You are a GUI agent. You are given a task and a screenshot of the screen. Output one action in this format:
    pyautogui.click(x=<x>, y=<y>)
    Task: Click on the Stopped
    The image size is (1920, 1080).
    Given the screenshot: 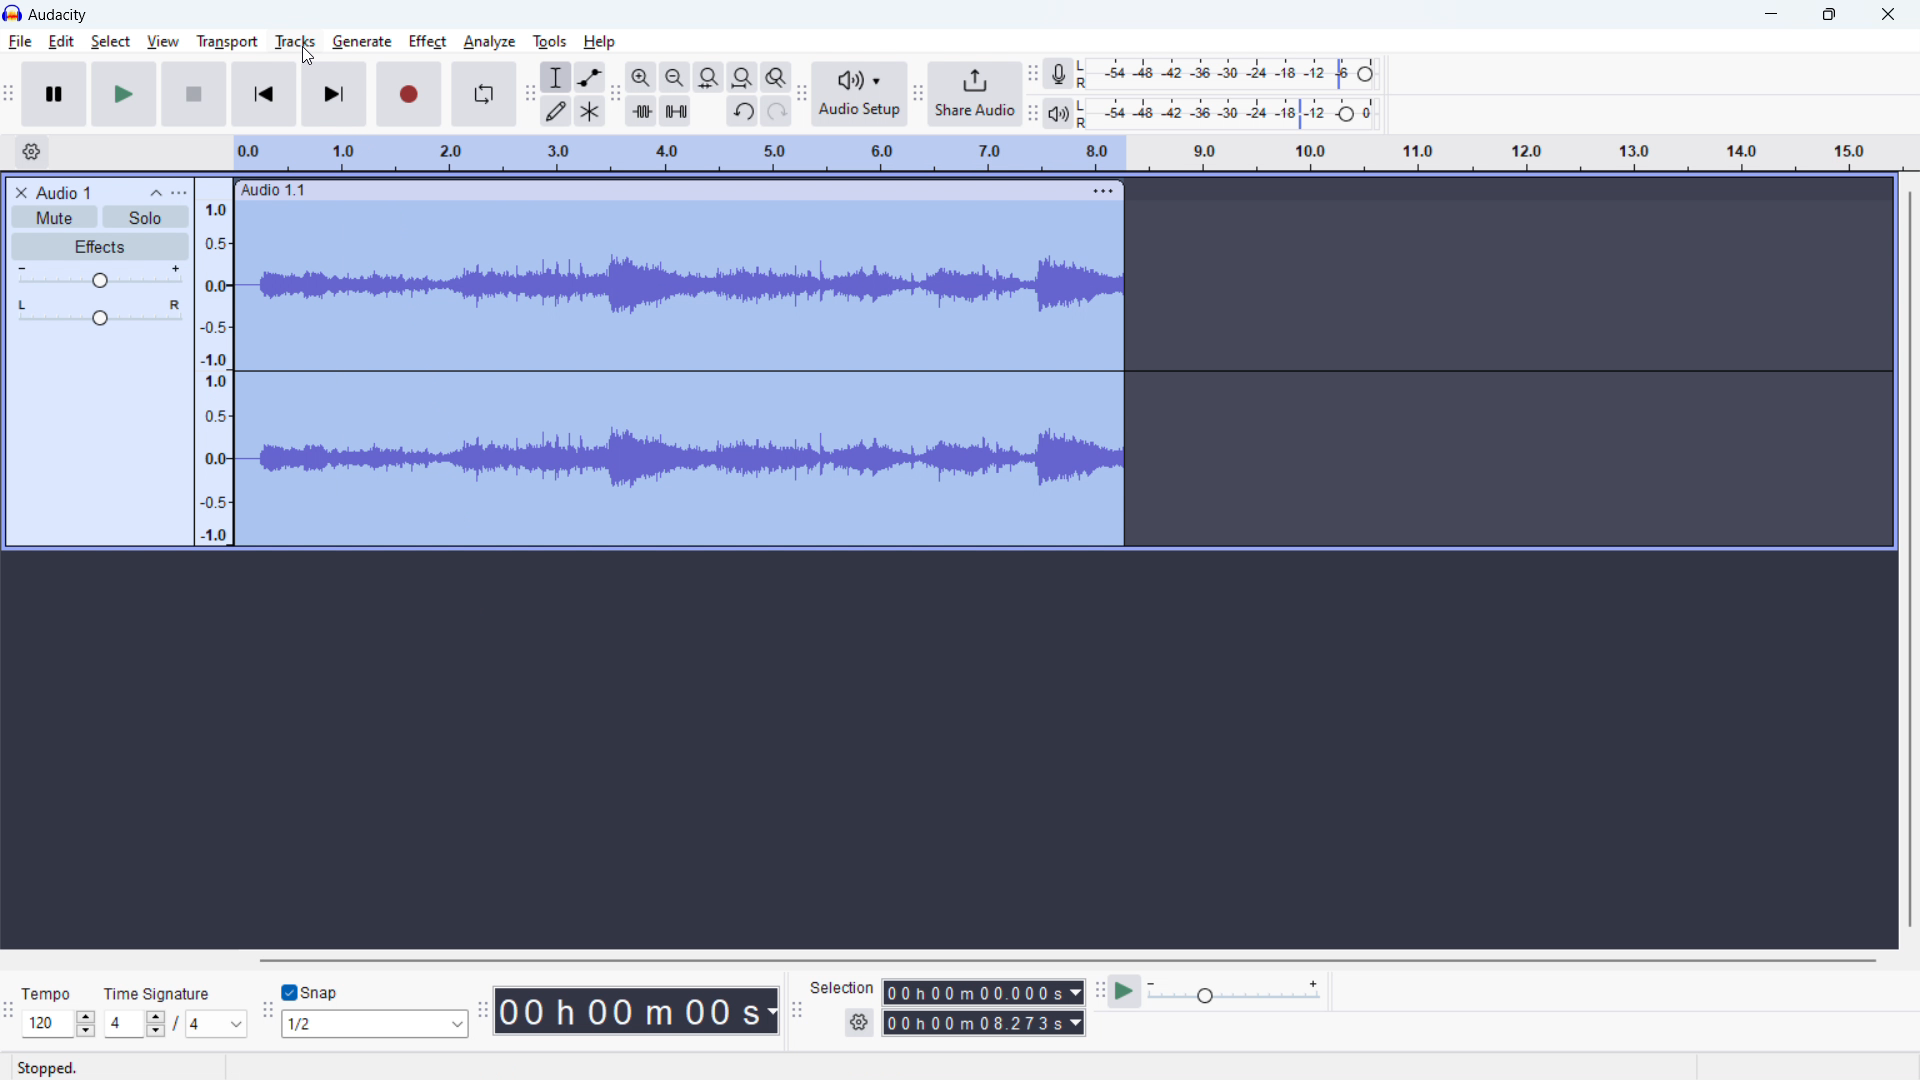 What is the action you would take?
    pyautogui.click(x=47, y=1066)
    